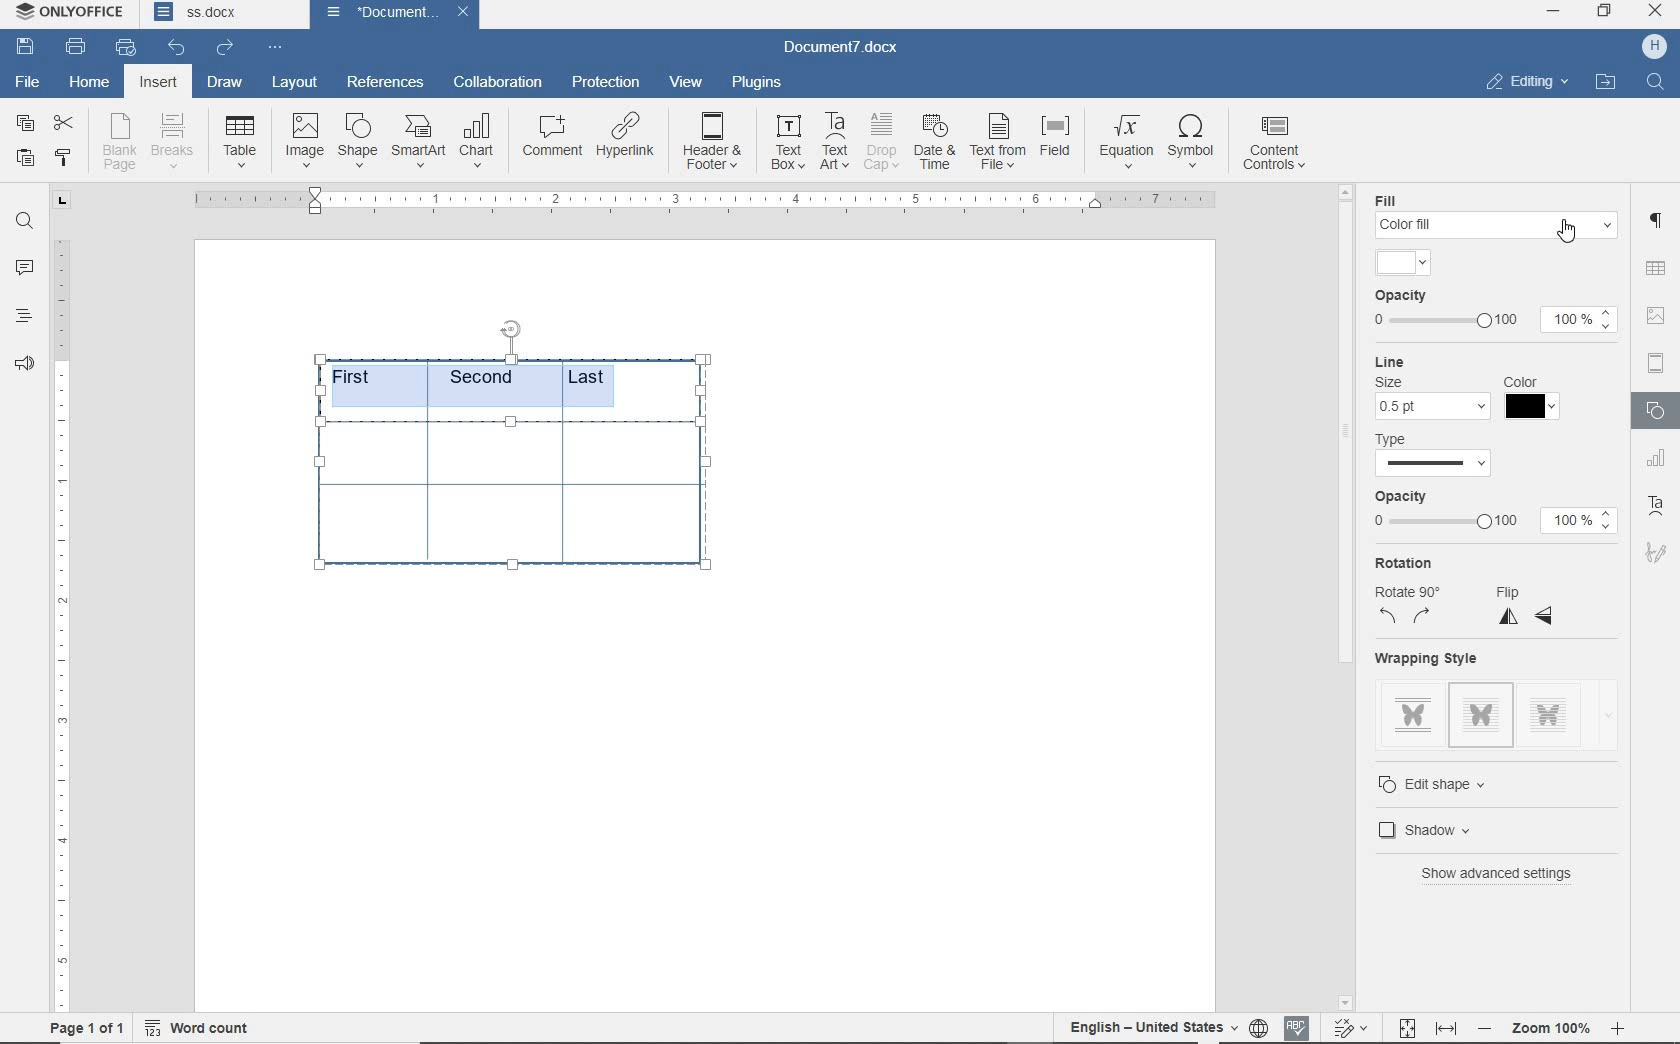  Describe the element at coordinates (1658, 460) in the screenshot. I see `TABLE` at that location.